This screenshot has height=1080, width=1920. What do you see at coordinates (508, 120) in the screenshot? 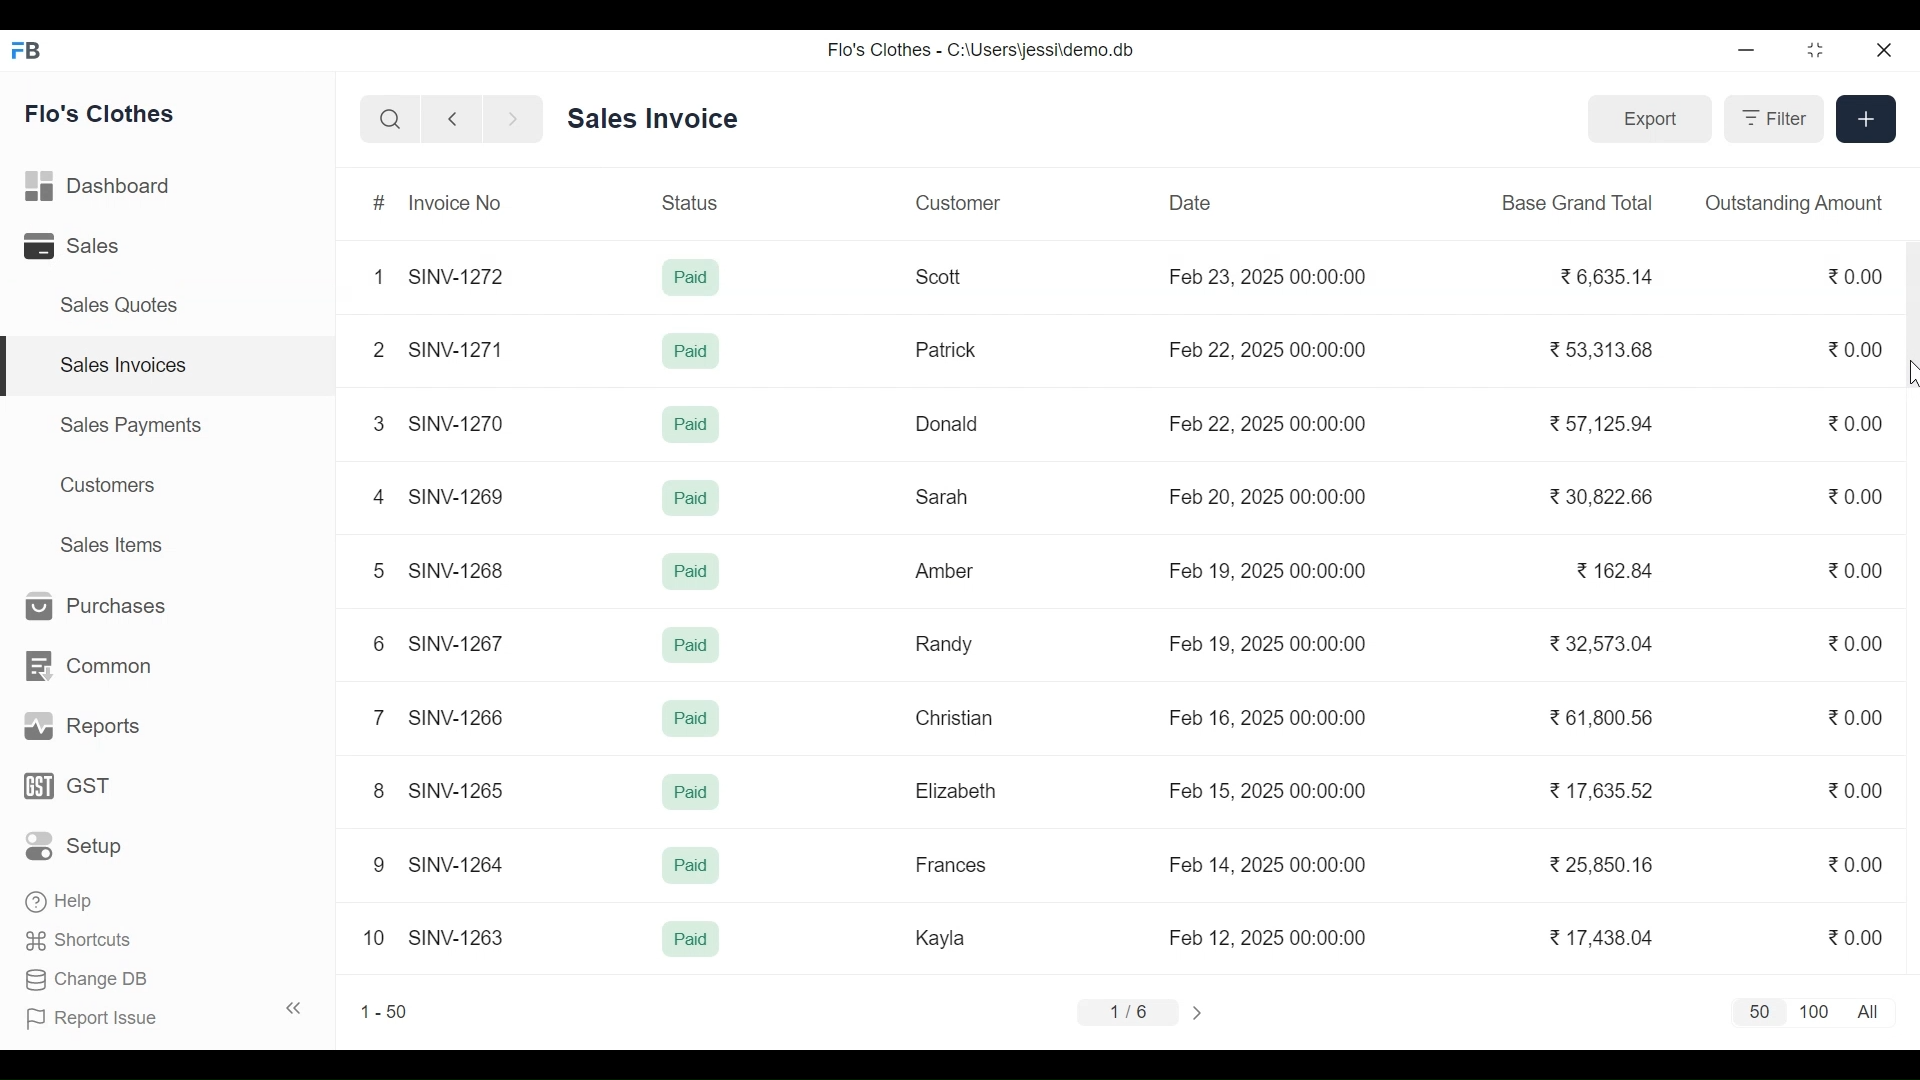
I see `Go Forward` at bounding box center [508, 120].